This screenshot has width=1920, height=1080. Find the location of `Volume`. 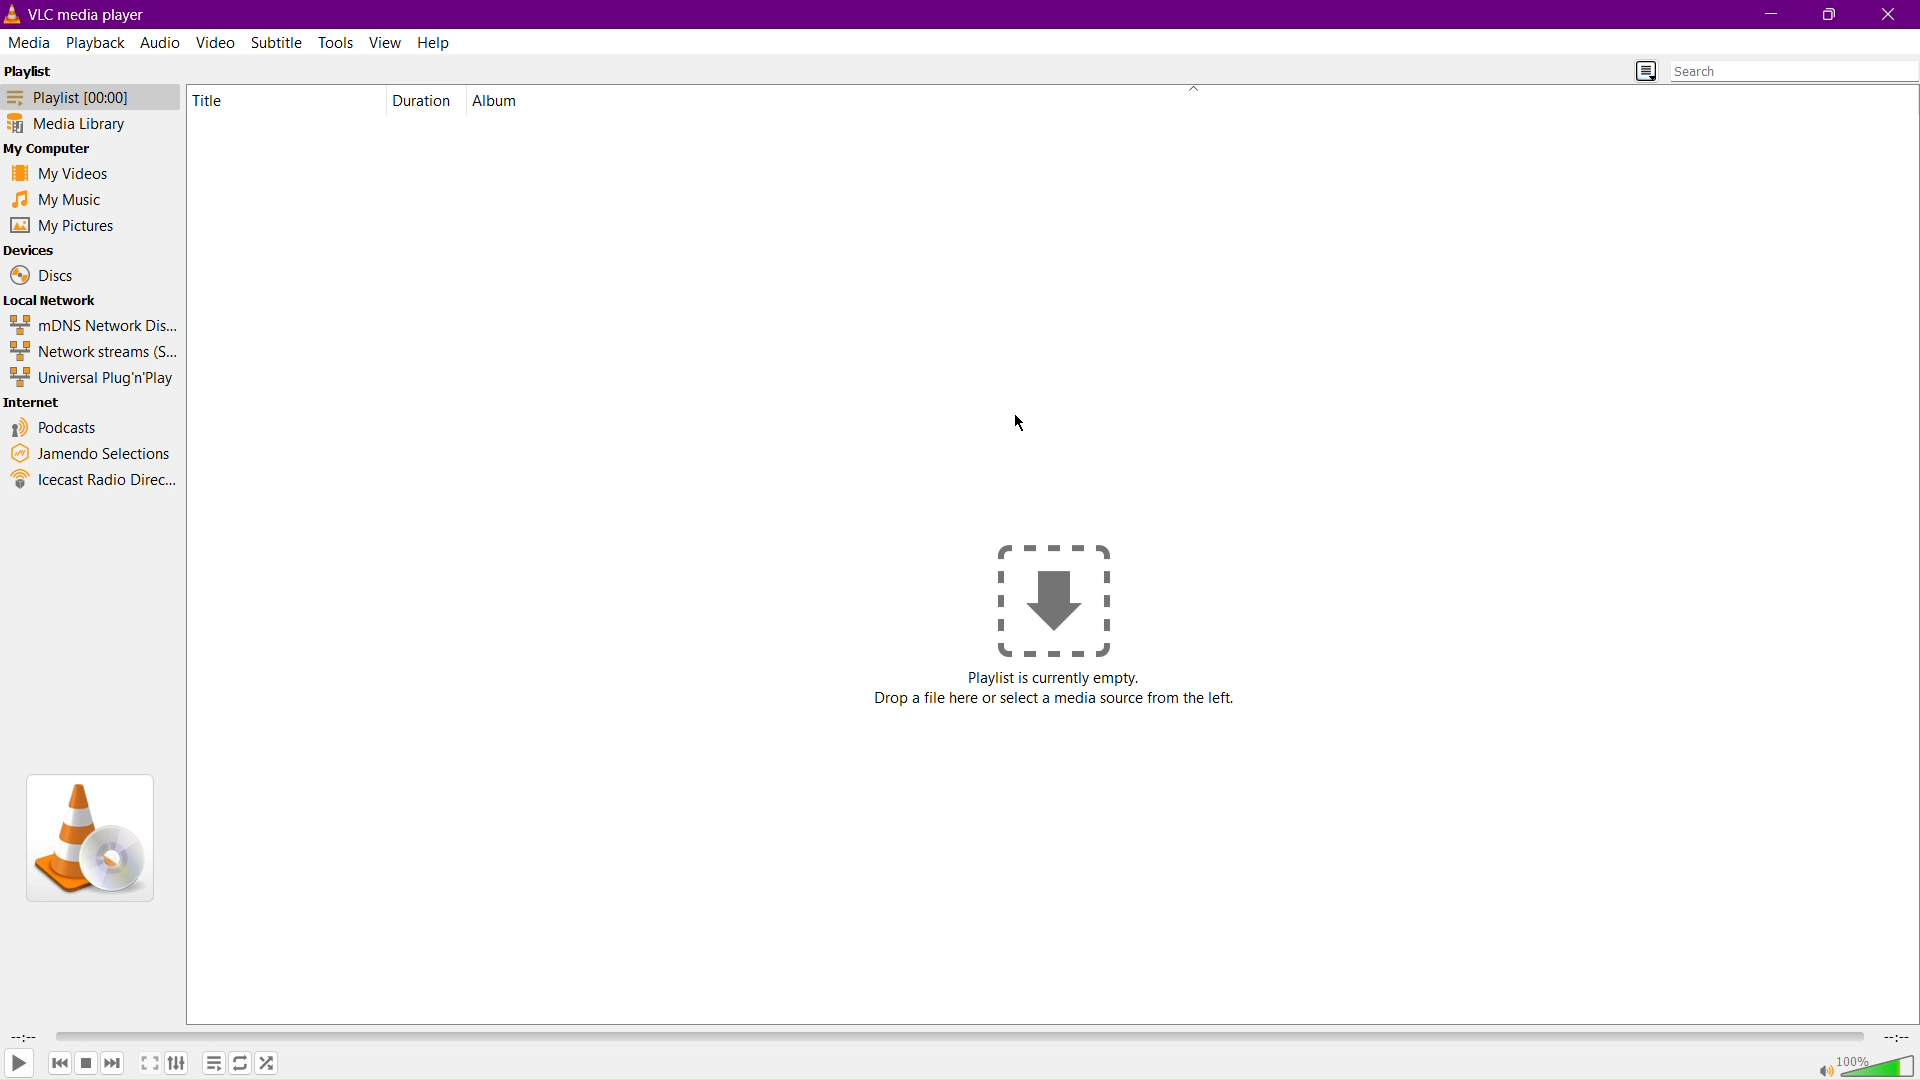

Volume is located at coordinates (1866, 1065).